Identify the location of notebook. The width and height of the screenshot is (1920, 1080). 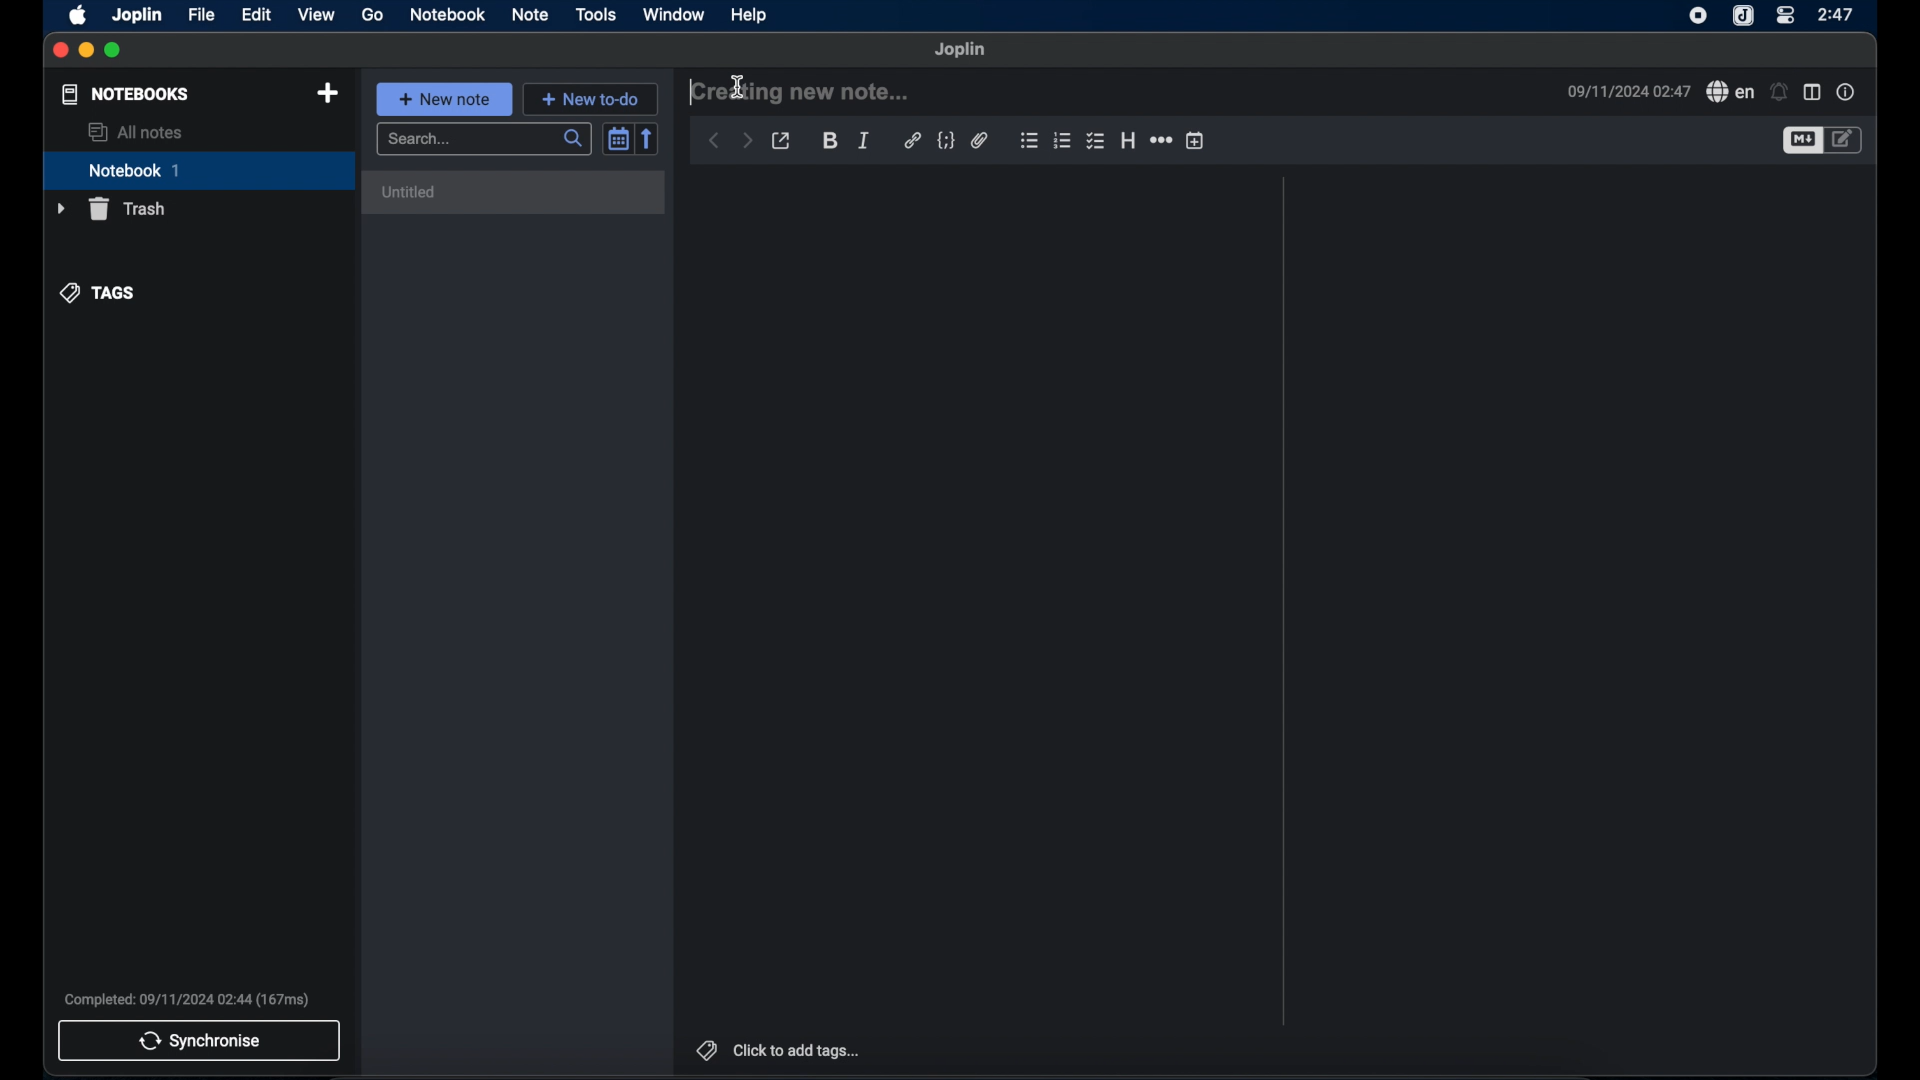
(447, 14).